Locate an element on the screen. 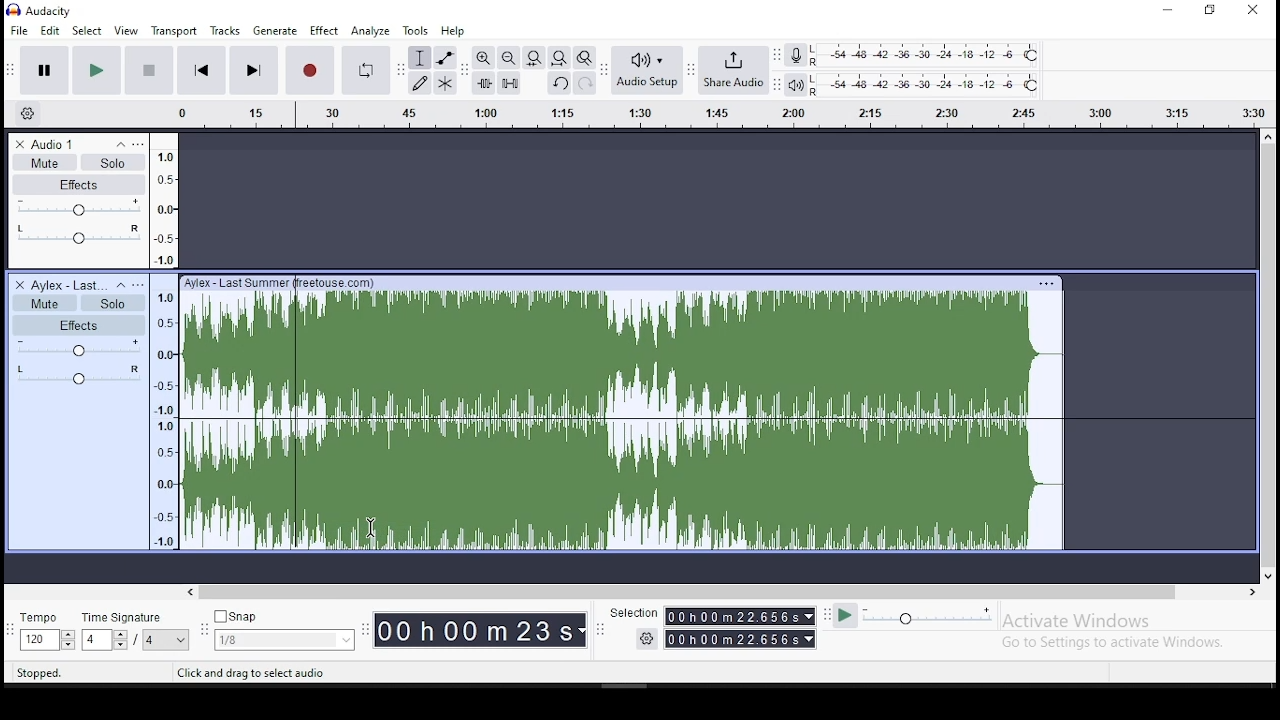  click and drag to select audio is located at coordinates (251, 673).